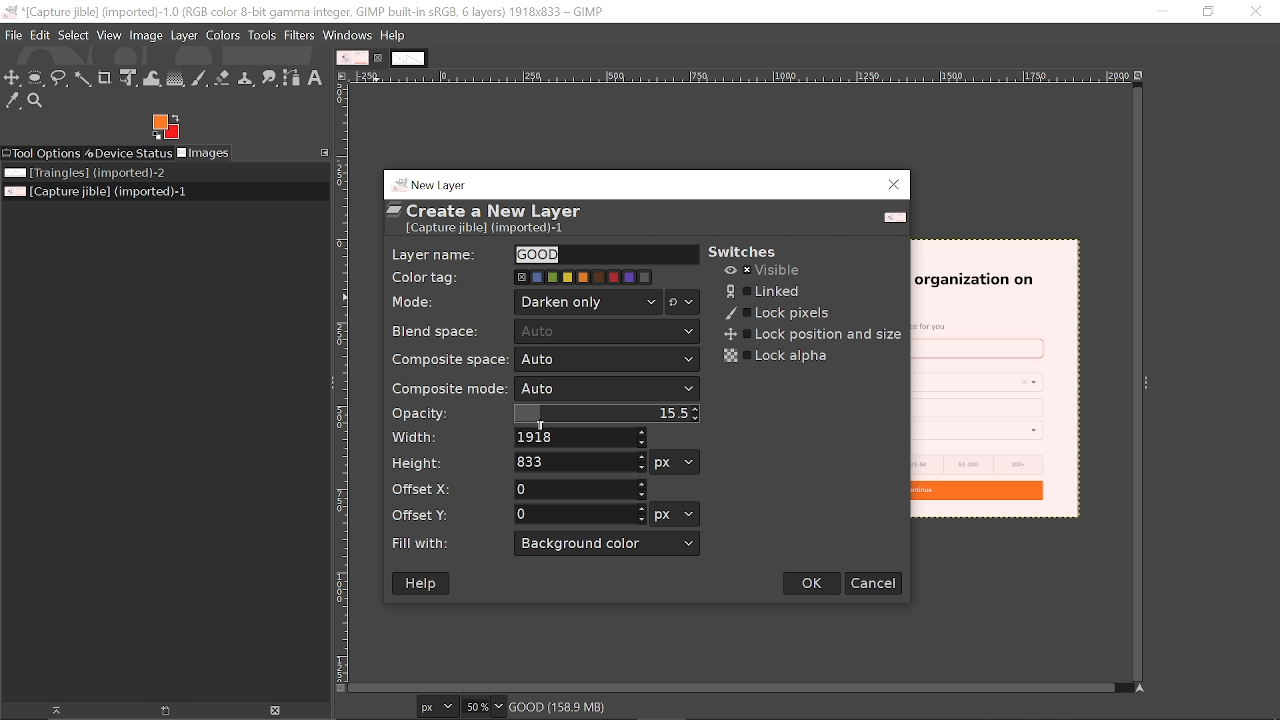  Describe the element at coordinates (261, 35) in the screenshot. I see `Tools` at that location.